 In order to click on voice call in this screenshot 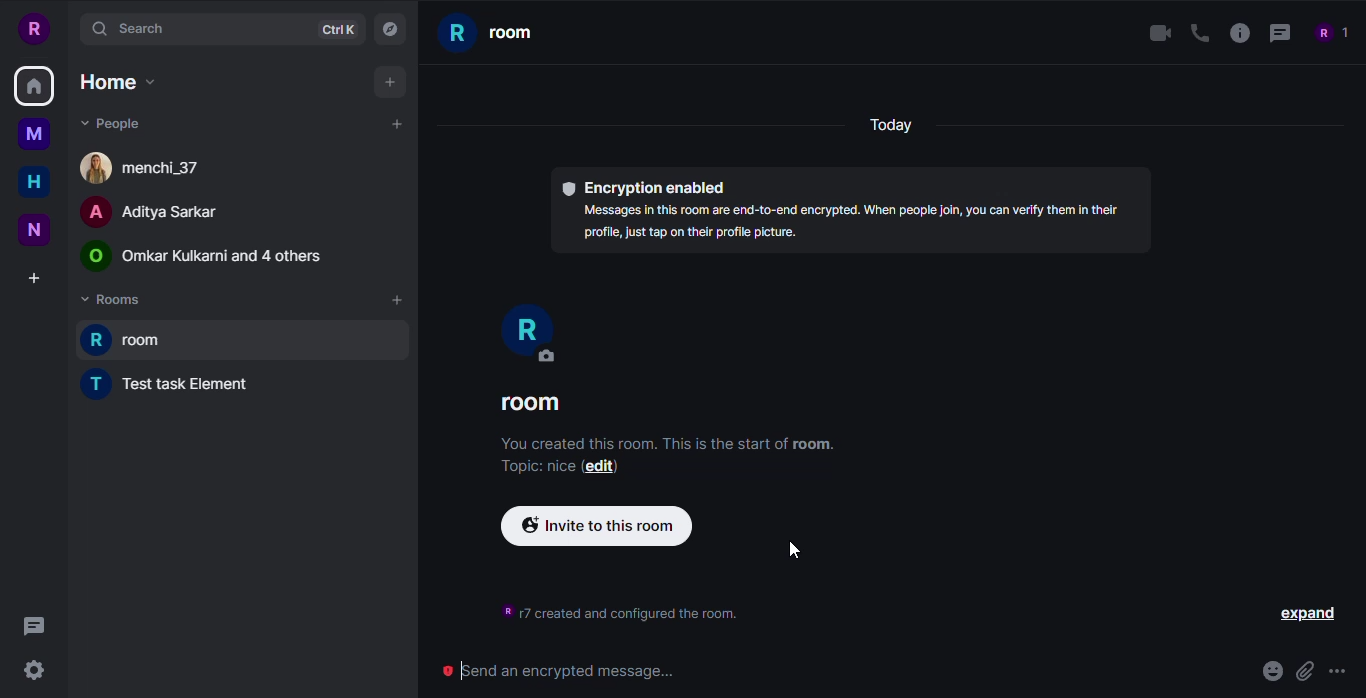, I will do `click(1200, 32)`.